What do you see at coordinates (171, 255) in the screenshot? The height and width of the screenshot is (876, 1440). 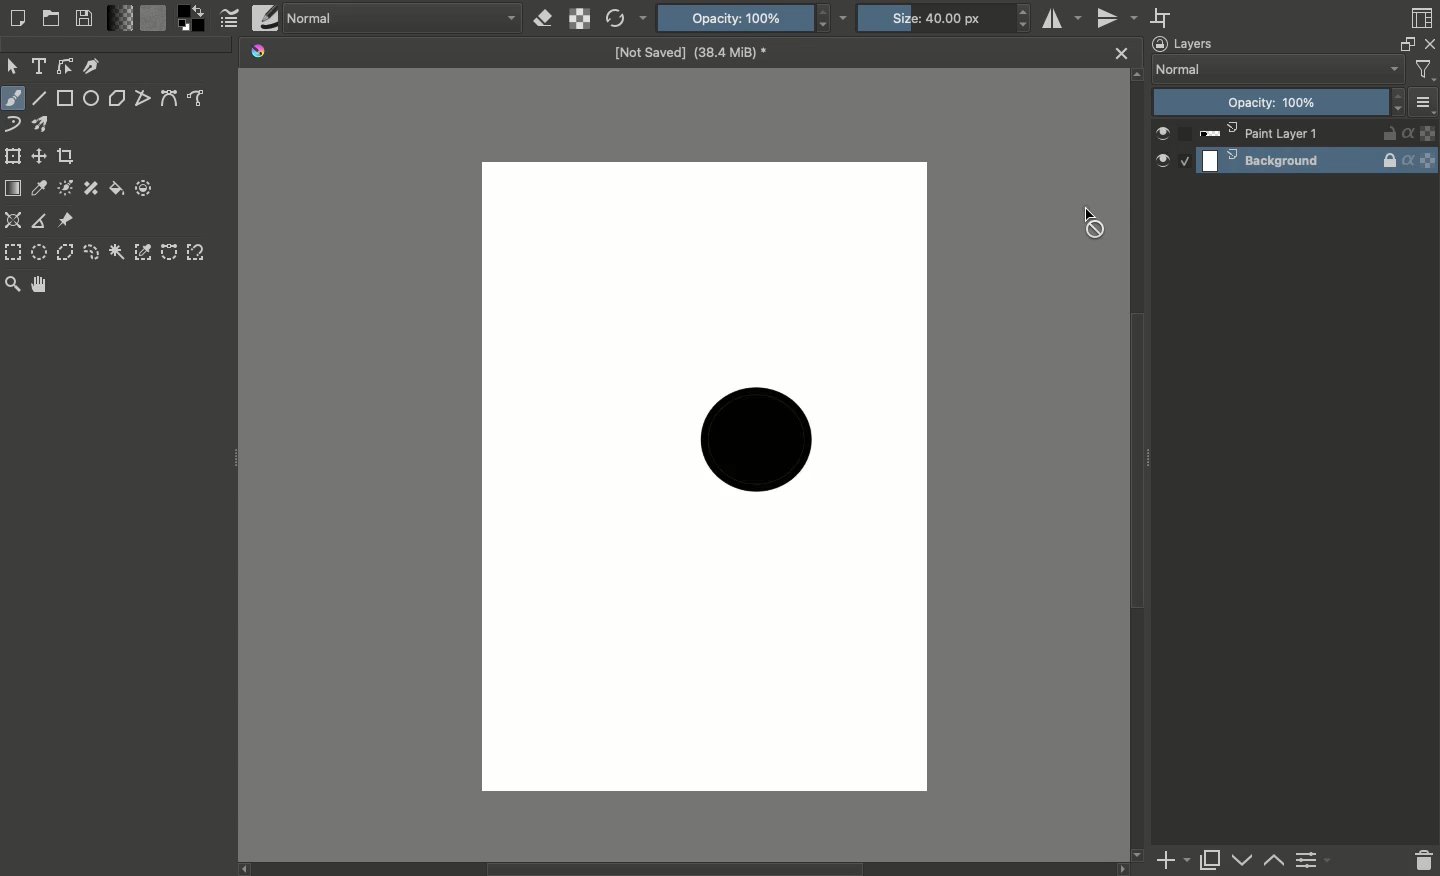 I see `Bézier curve selection tool` at bounding box center [171, 255].